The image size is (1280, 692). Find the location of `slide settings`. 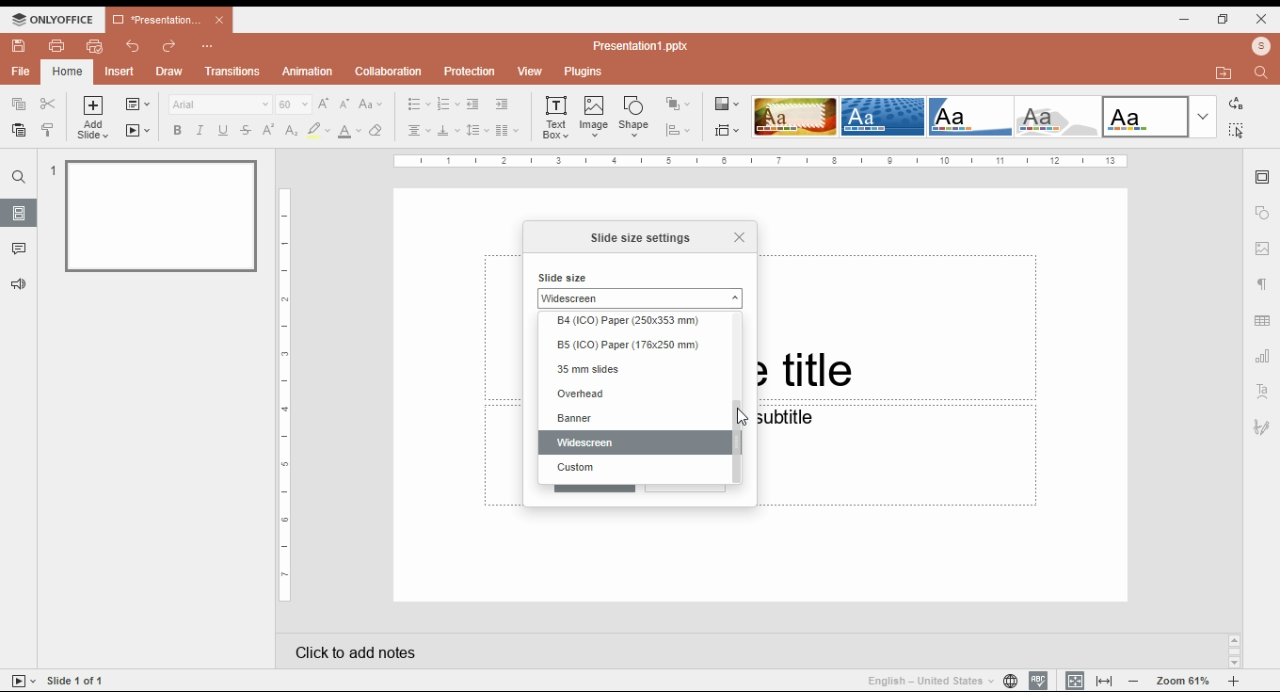

slide settings is located at coordinates (1264, 178).